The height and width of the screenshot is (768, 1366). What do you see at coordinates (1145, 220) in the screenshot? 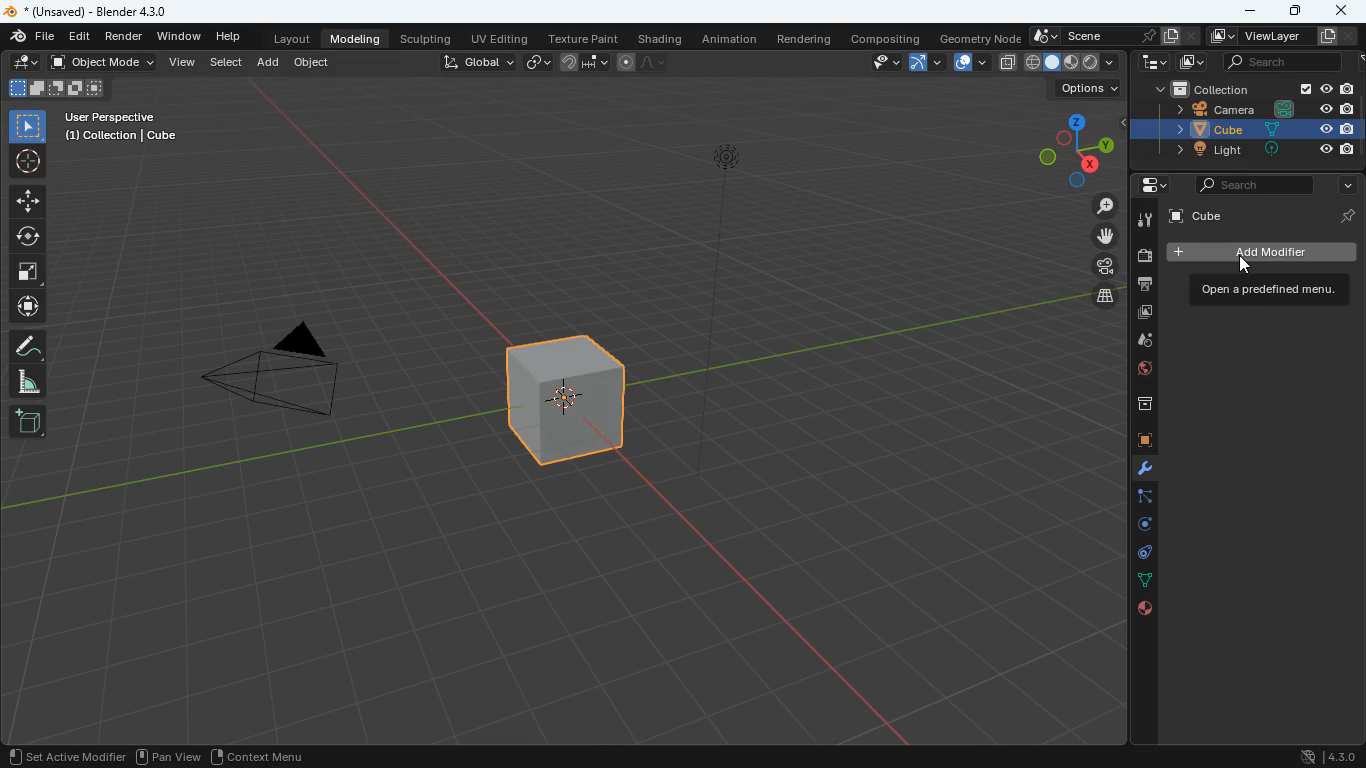
I see `tools` at bounding box center [1145, 220].